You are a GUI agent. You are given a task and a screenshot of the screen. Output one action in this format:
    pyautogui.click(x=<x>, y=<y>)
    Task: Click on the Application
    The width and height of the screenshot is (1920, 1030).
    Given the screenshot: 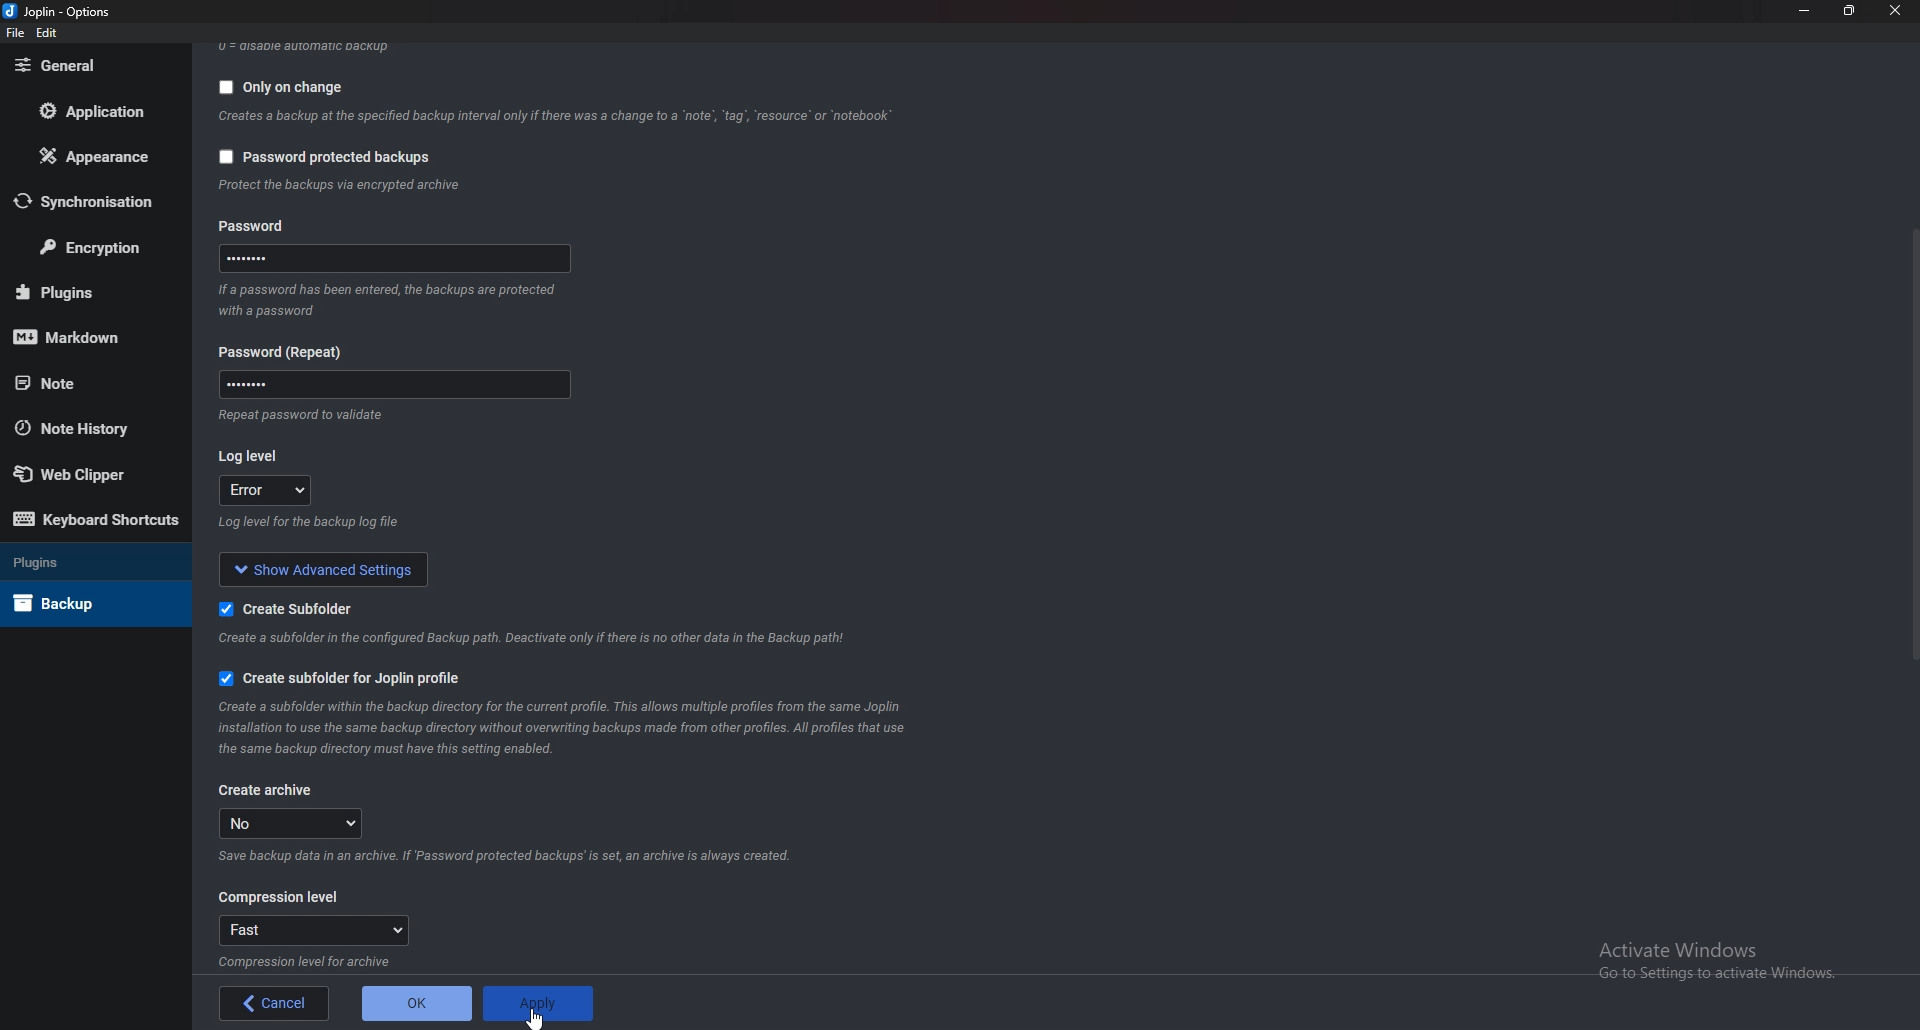 What is the action you would take?
    pyautogui.click(x=102, y=111)
    